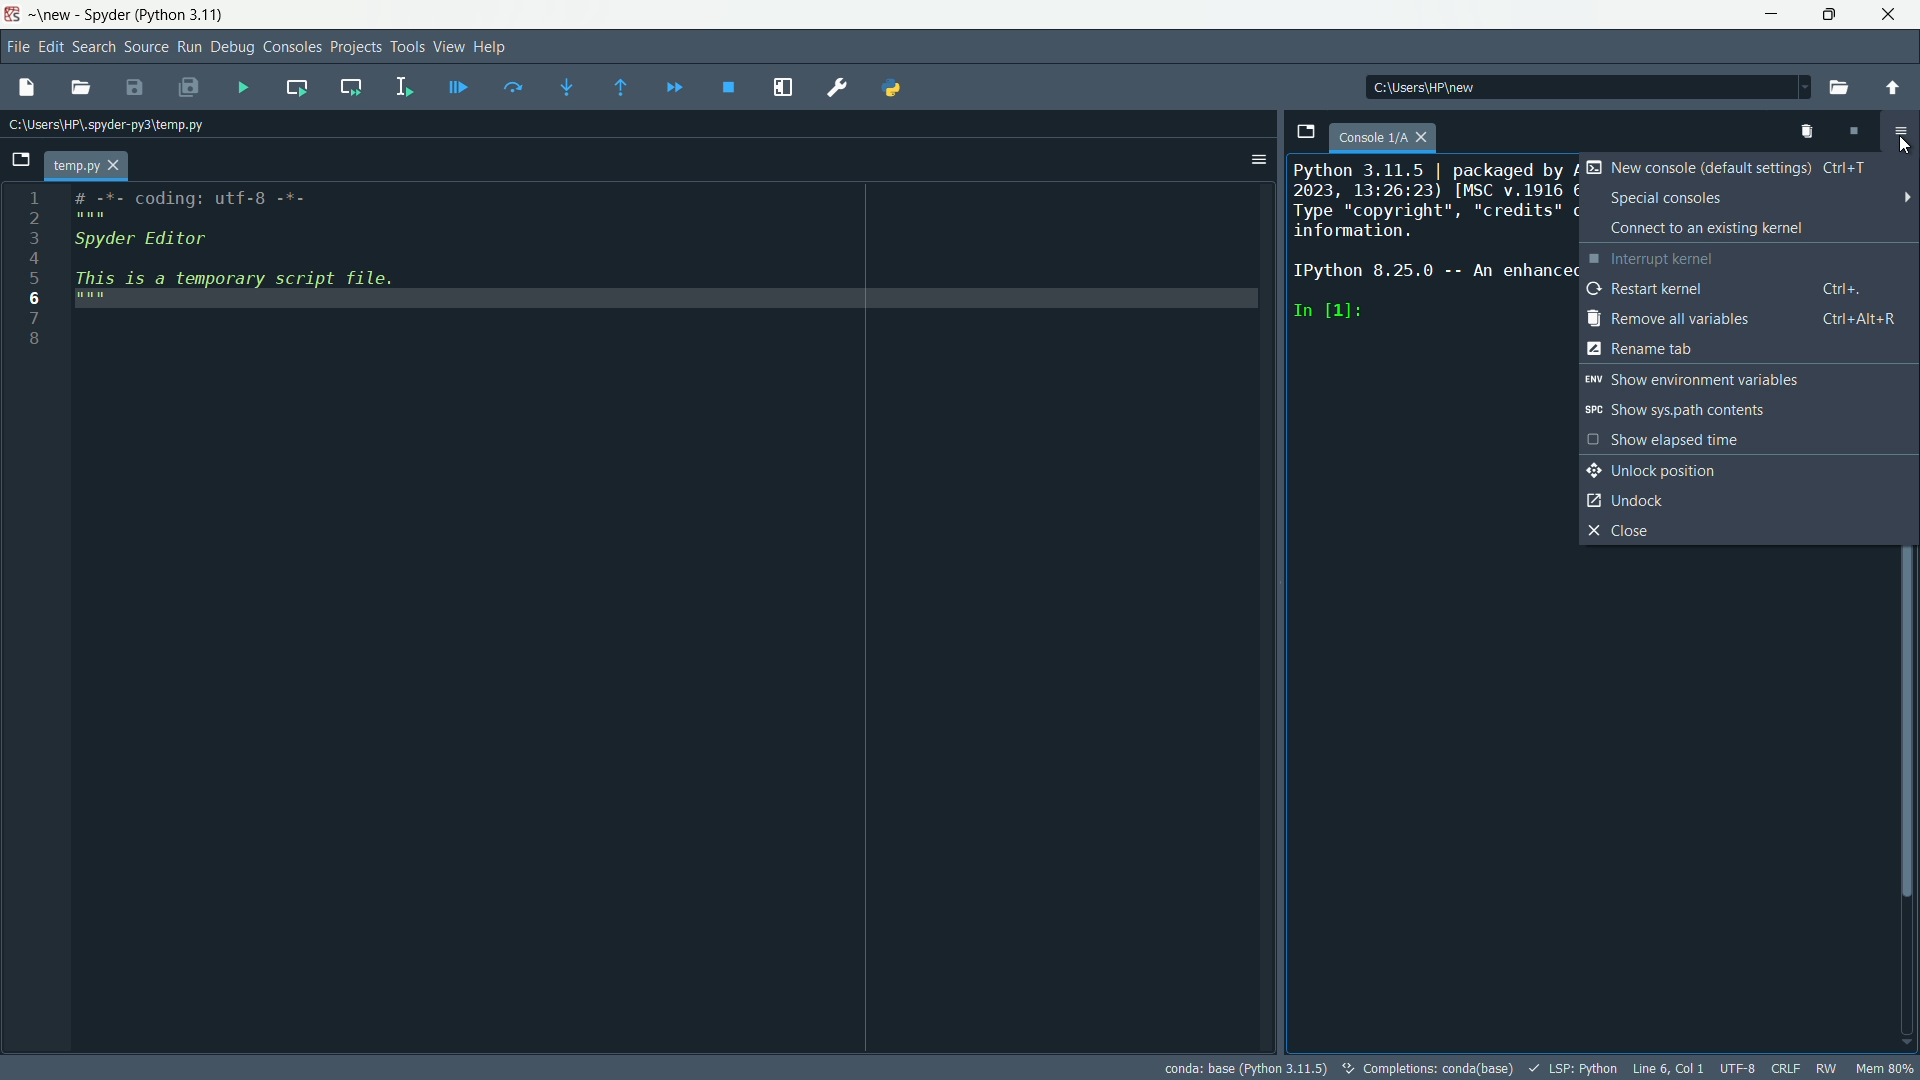  Describe the element at coordinates (1892, 89) in the screenshot. I see `change to parent directory` at that location.